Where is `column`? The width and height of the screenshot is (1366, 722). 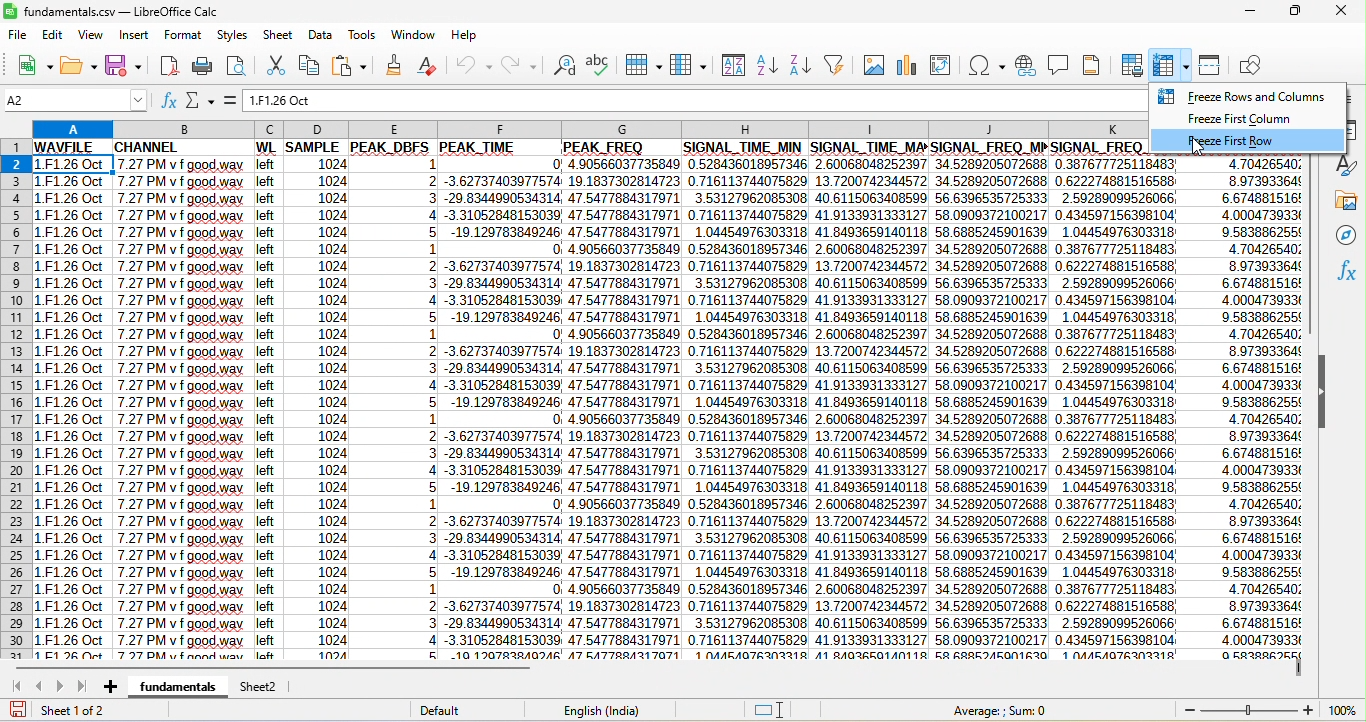
column is located at coordinates (687, 65).